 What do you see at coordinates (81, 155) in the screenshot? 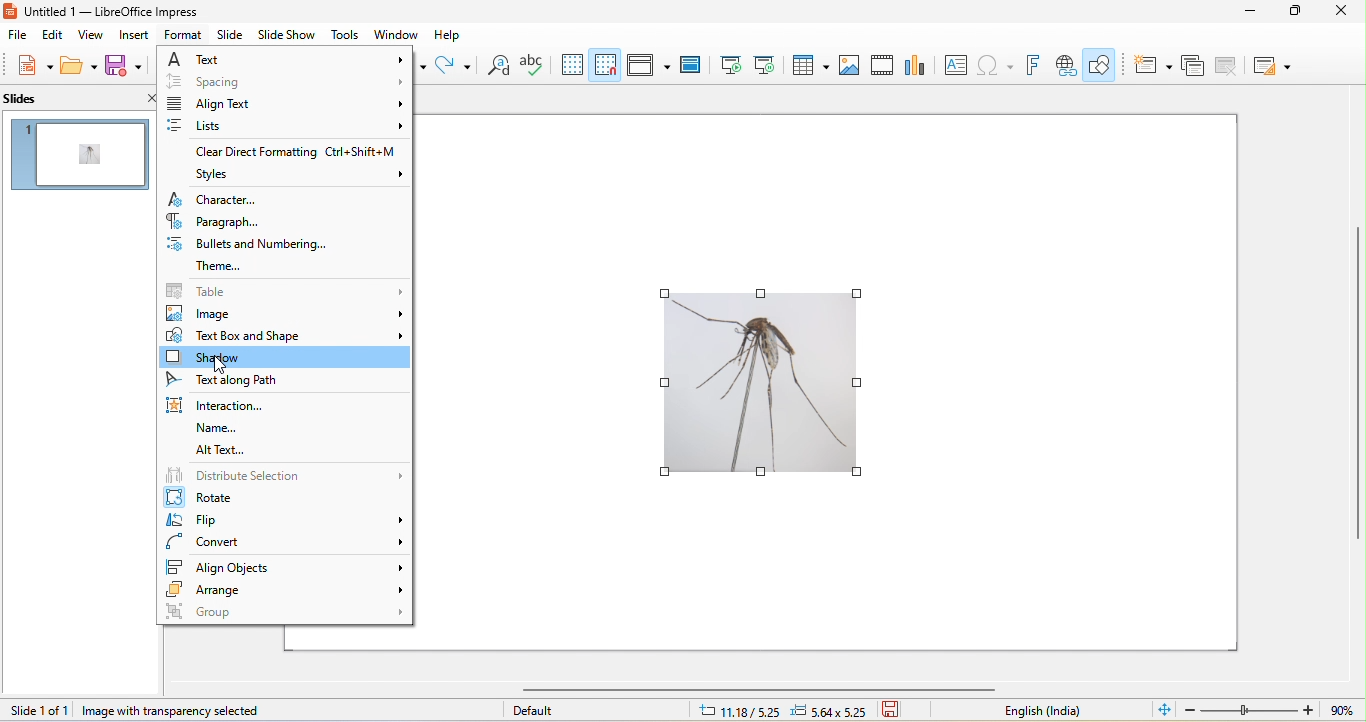
I see `slide preview in slide pane` at bounding box center [81, 155].